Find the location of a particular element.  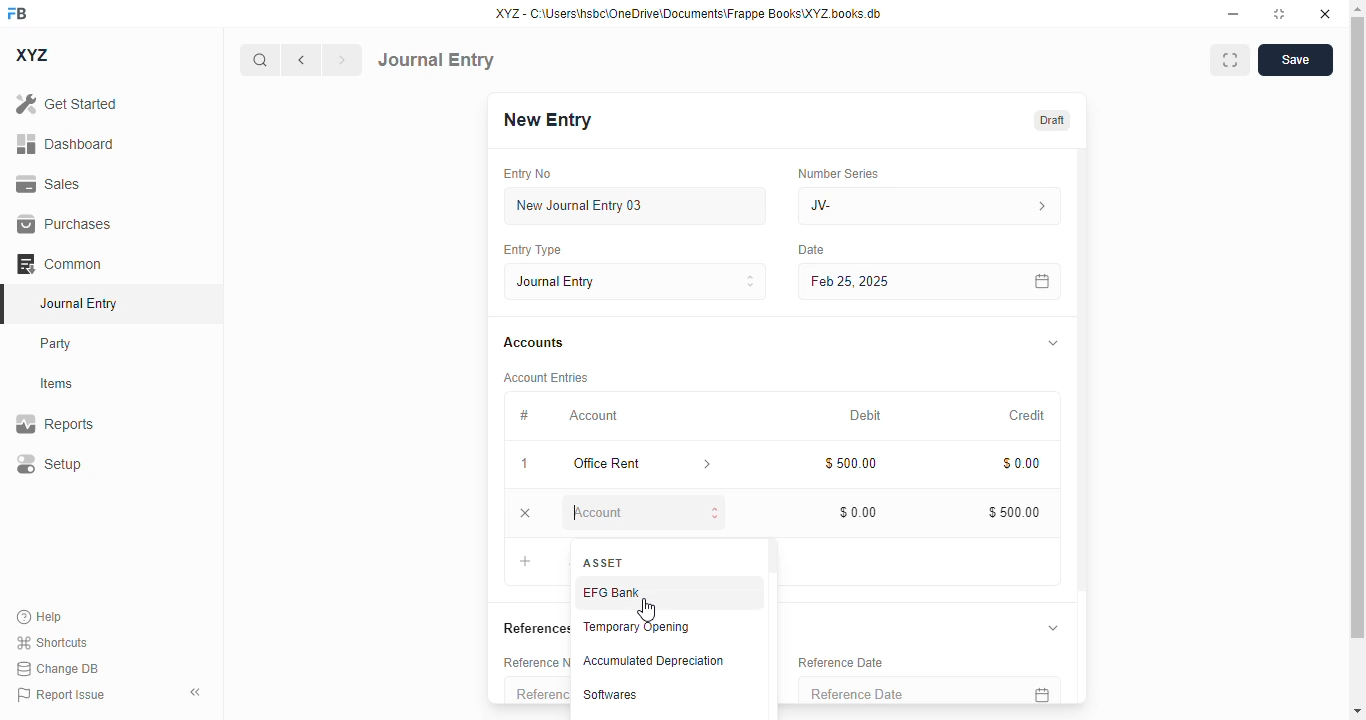

office rent is located at coordinates (614, 464).